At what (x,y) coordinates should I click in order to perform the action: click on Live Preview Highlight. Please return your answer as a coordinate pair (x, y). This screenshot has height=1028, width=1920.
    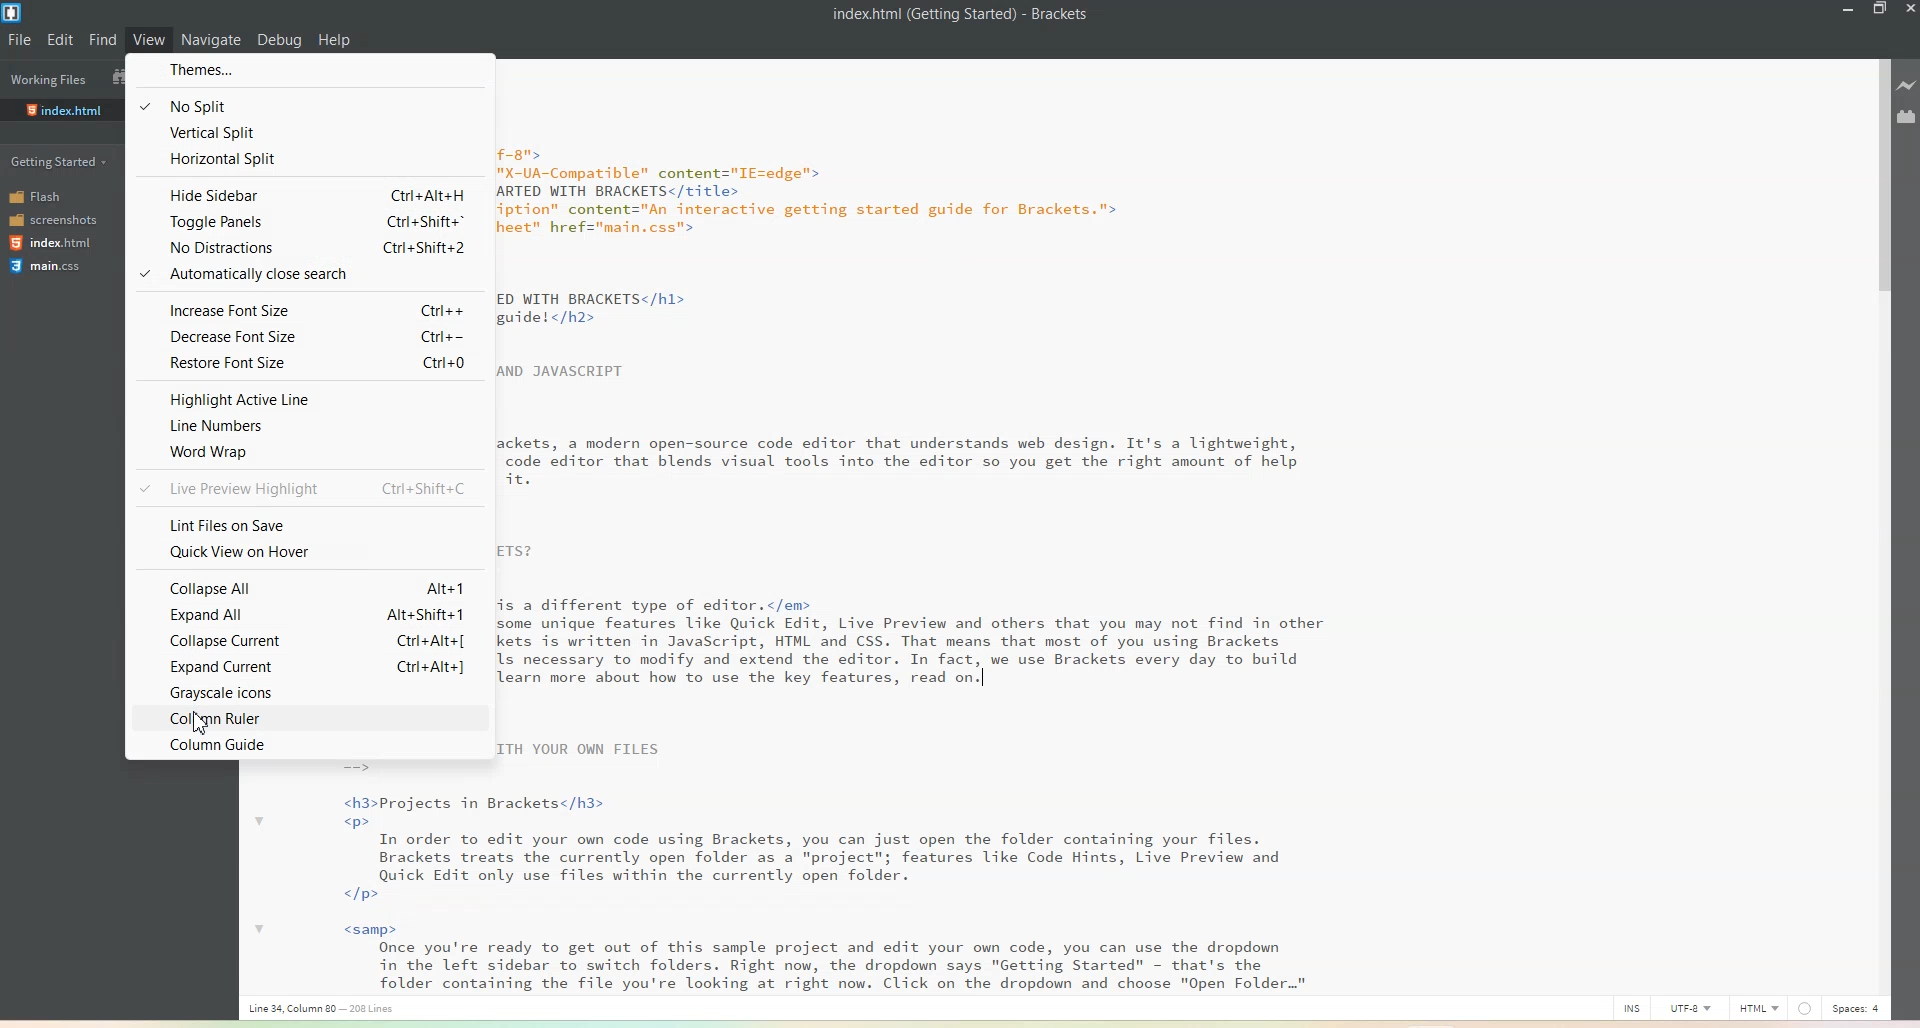
    Looking at the image, I should click on (307, 487).